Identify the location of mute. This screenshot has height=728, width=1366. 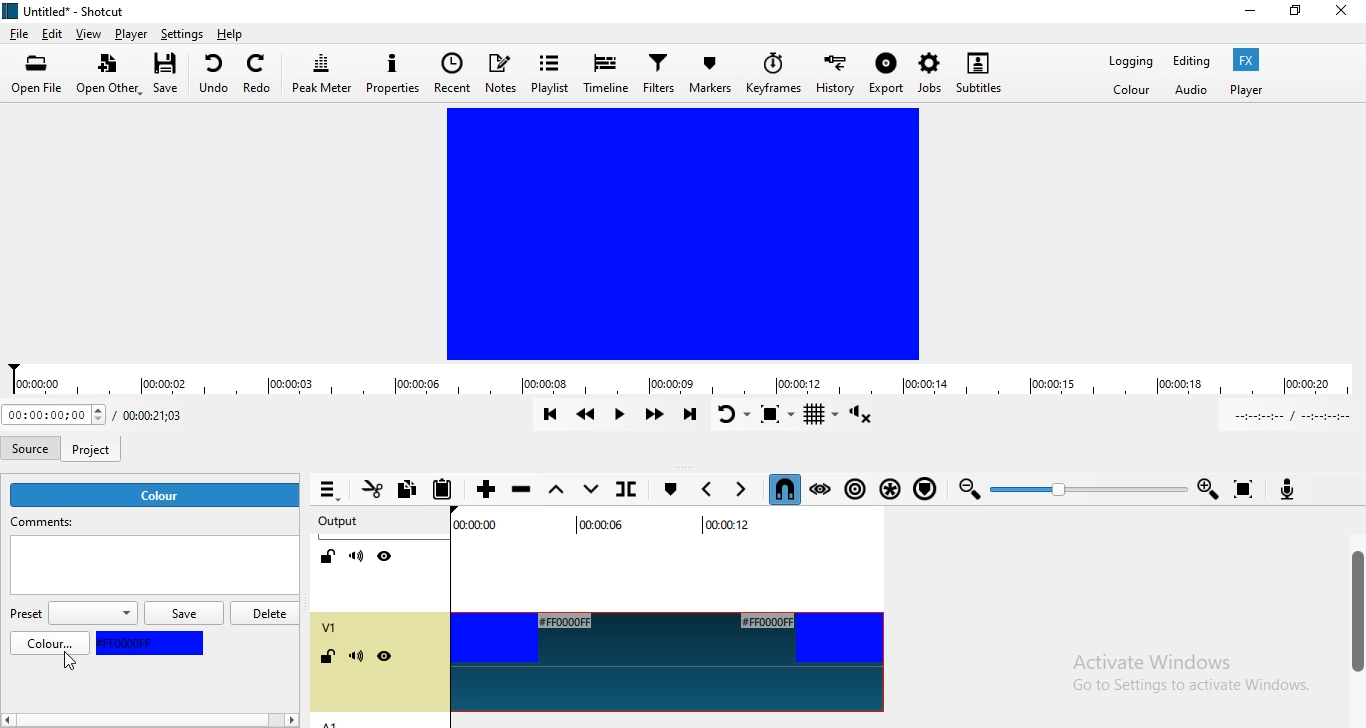
(356, 658).